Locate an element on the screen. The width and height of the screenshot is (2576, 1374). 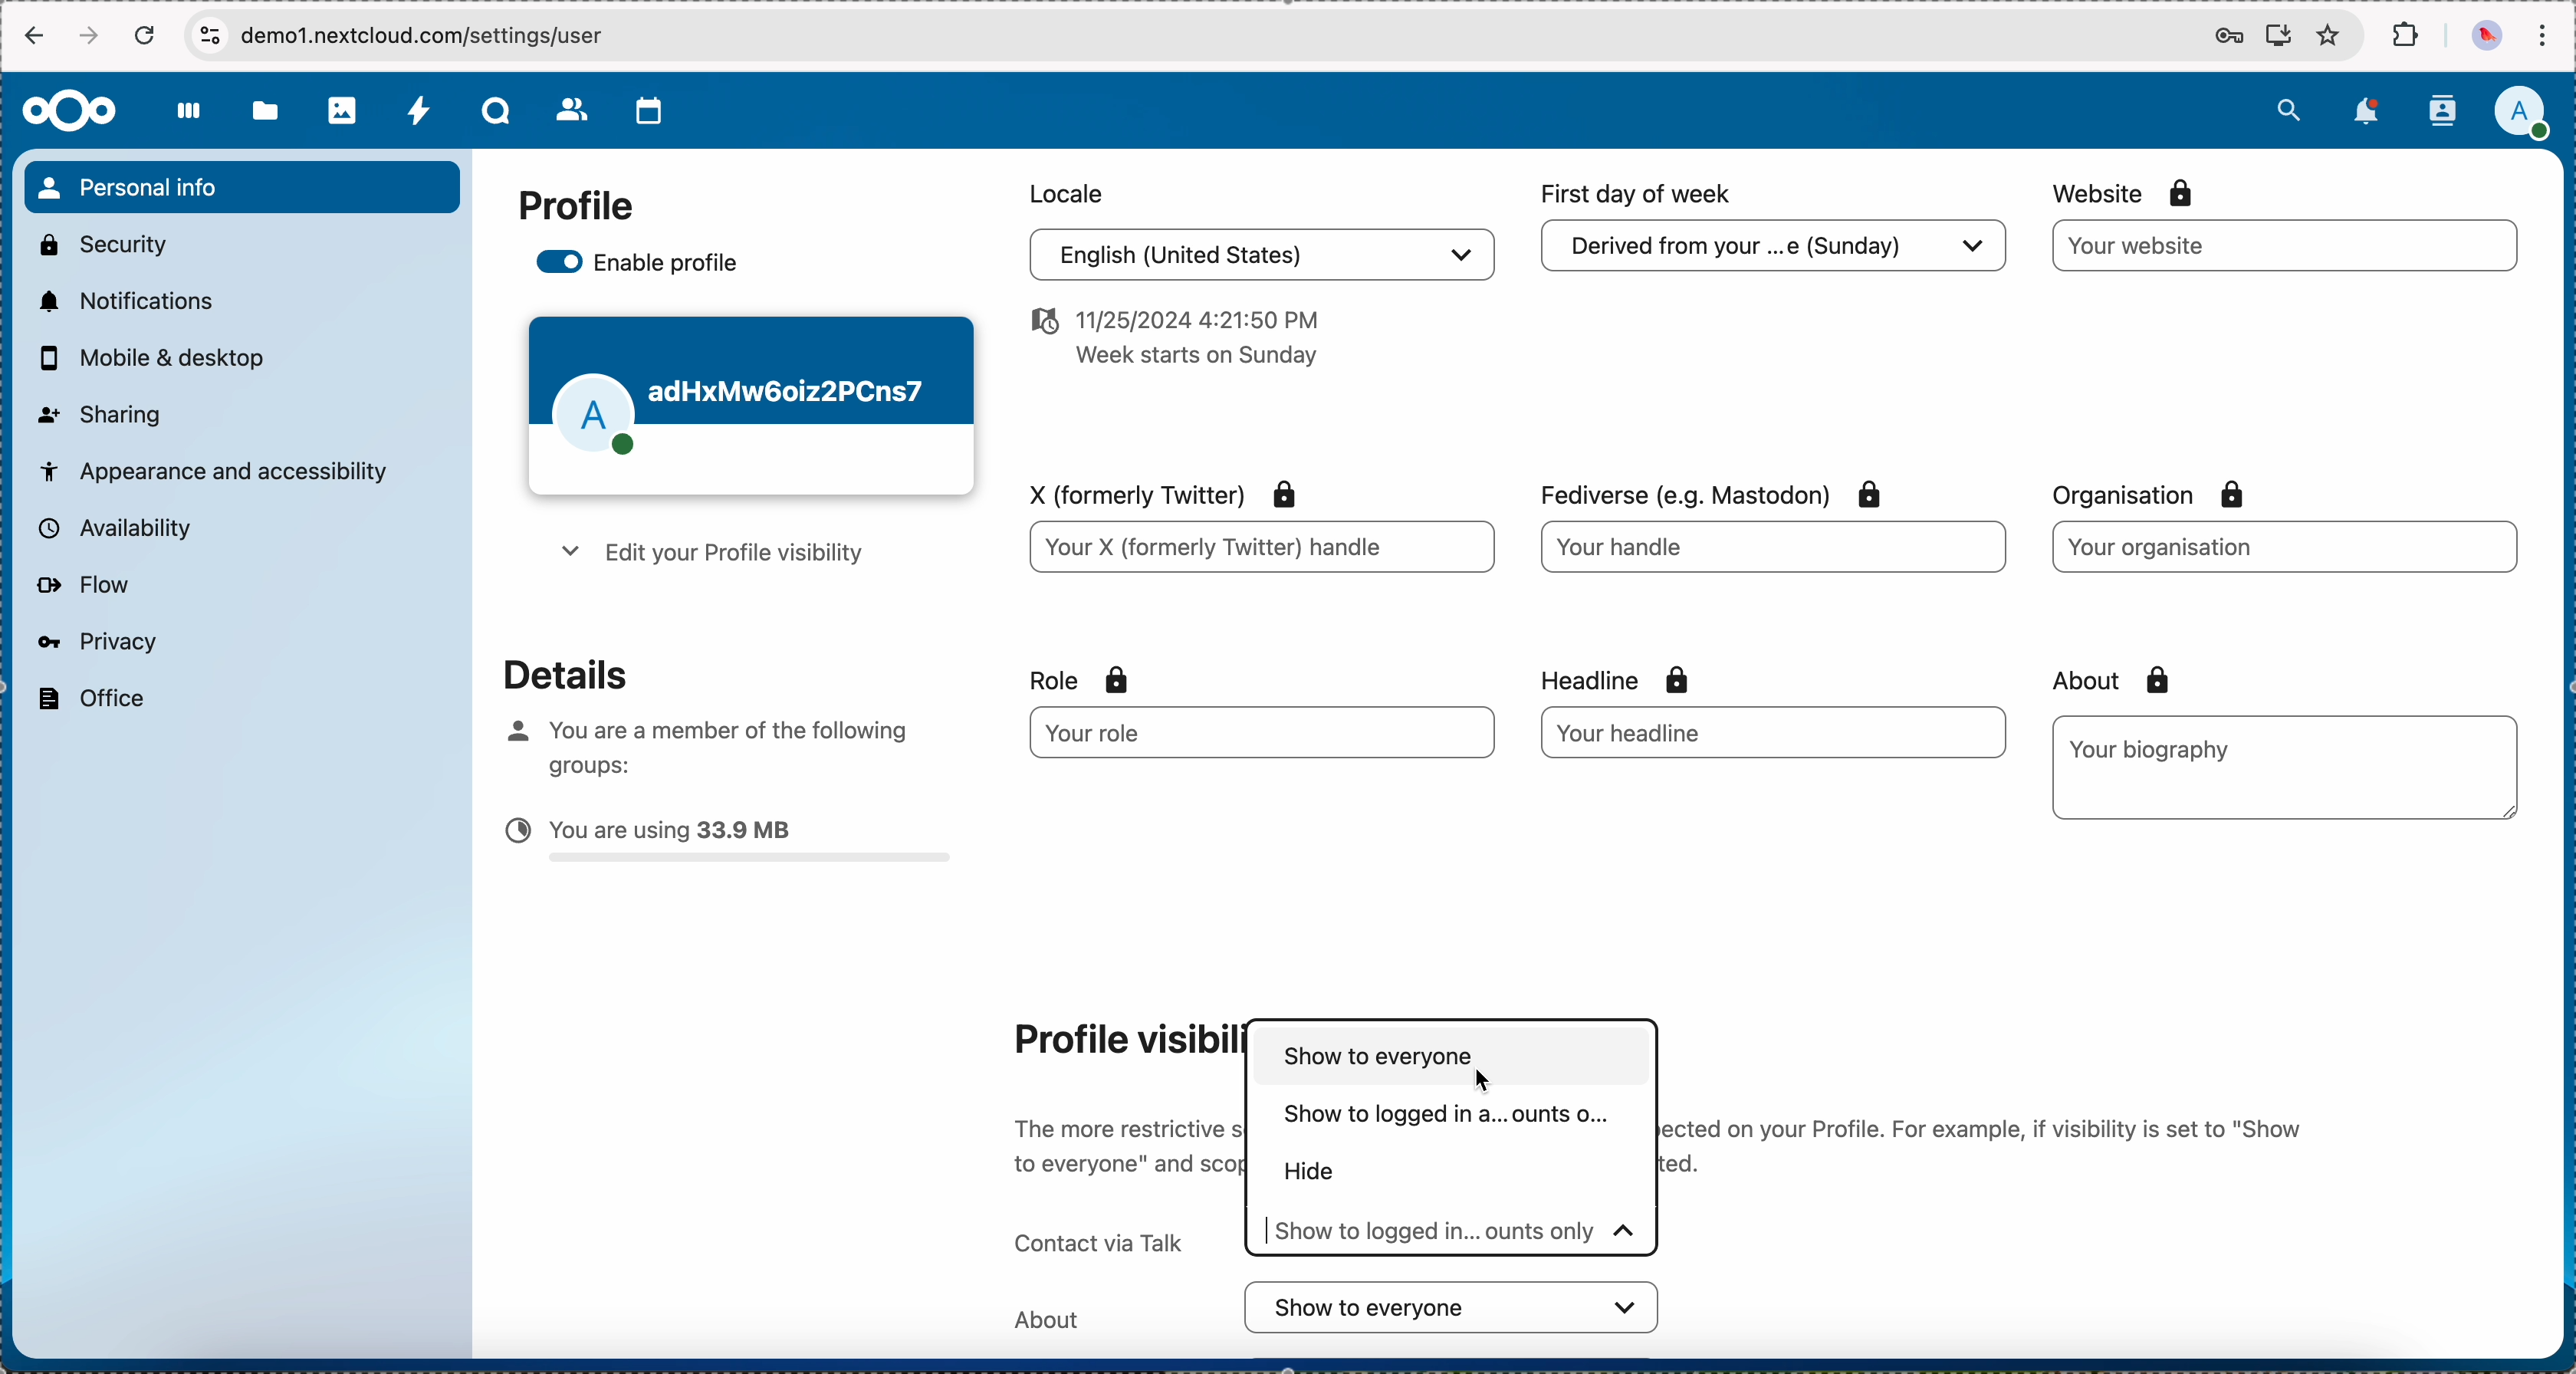
navigate back is located at coordinates (31, 39).